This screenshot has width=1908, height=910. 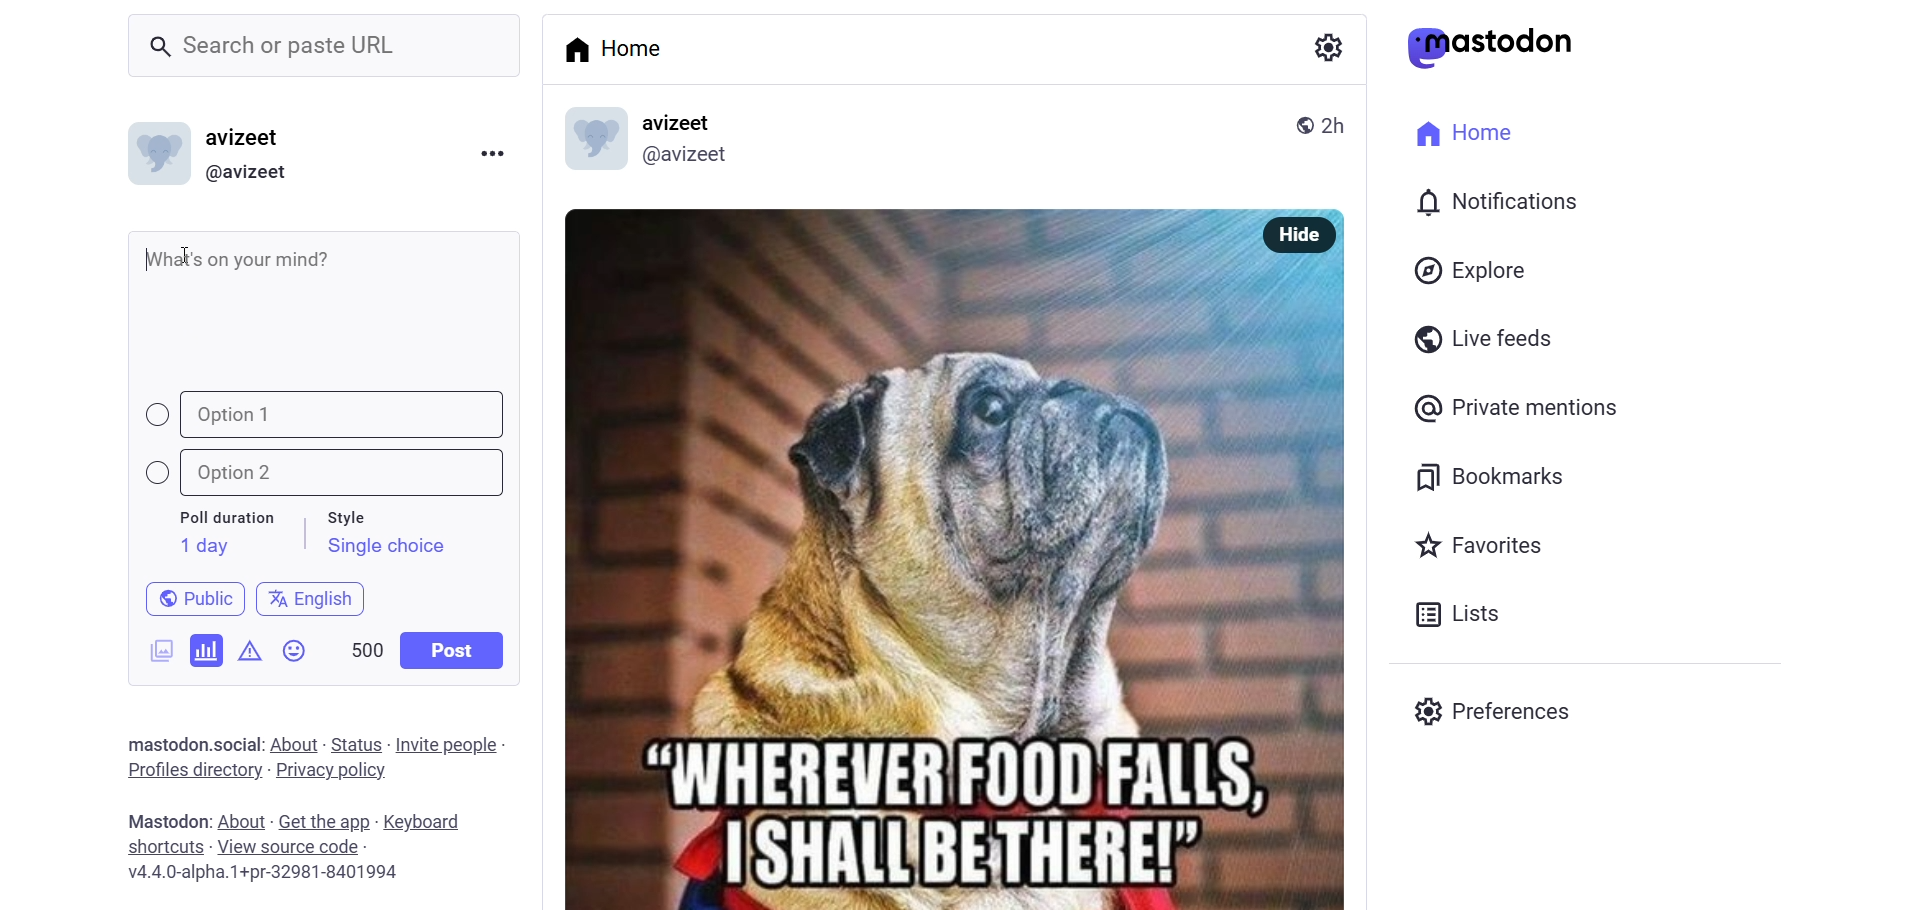 I want to click on 500, so click(x=365, y=646).